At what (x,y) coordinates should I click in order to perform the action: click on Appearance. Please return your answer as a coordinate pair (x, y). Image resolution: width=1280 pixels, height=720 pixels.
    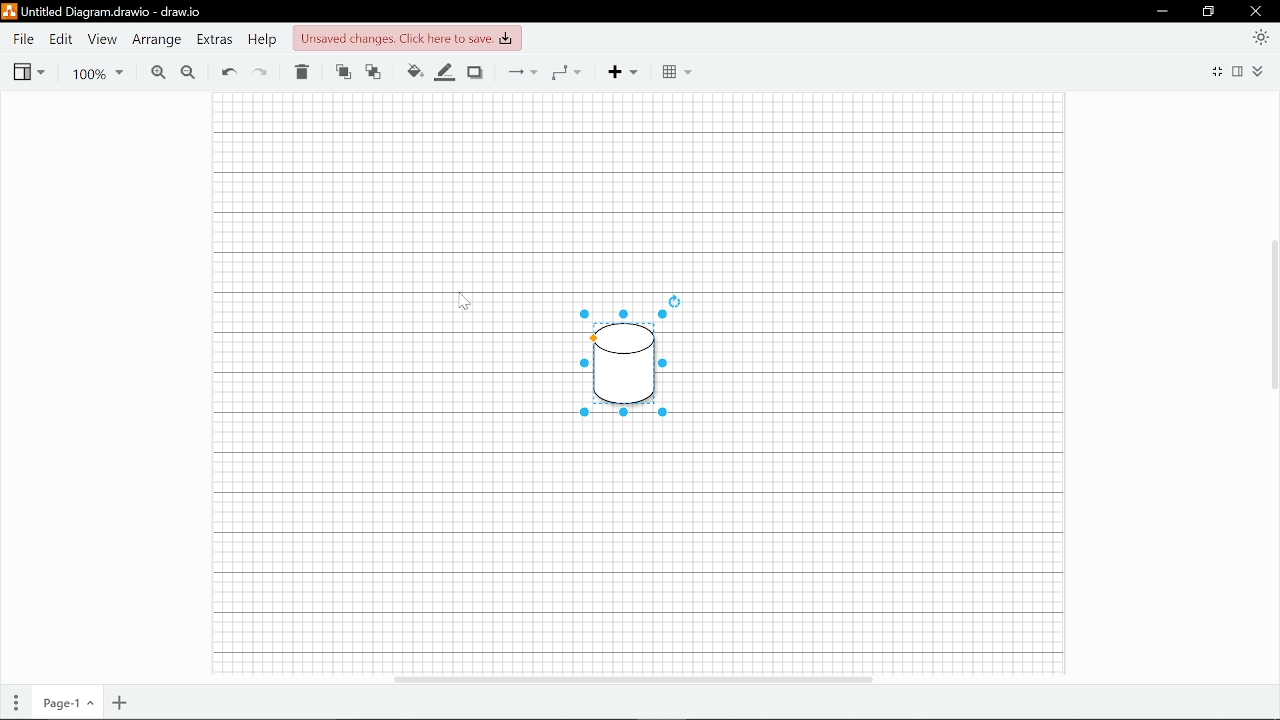
    Looking at the image, I should click on (1256, 39).